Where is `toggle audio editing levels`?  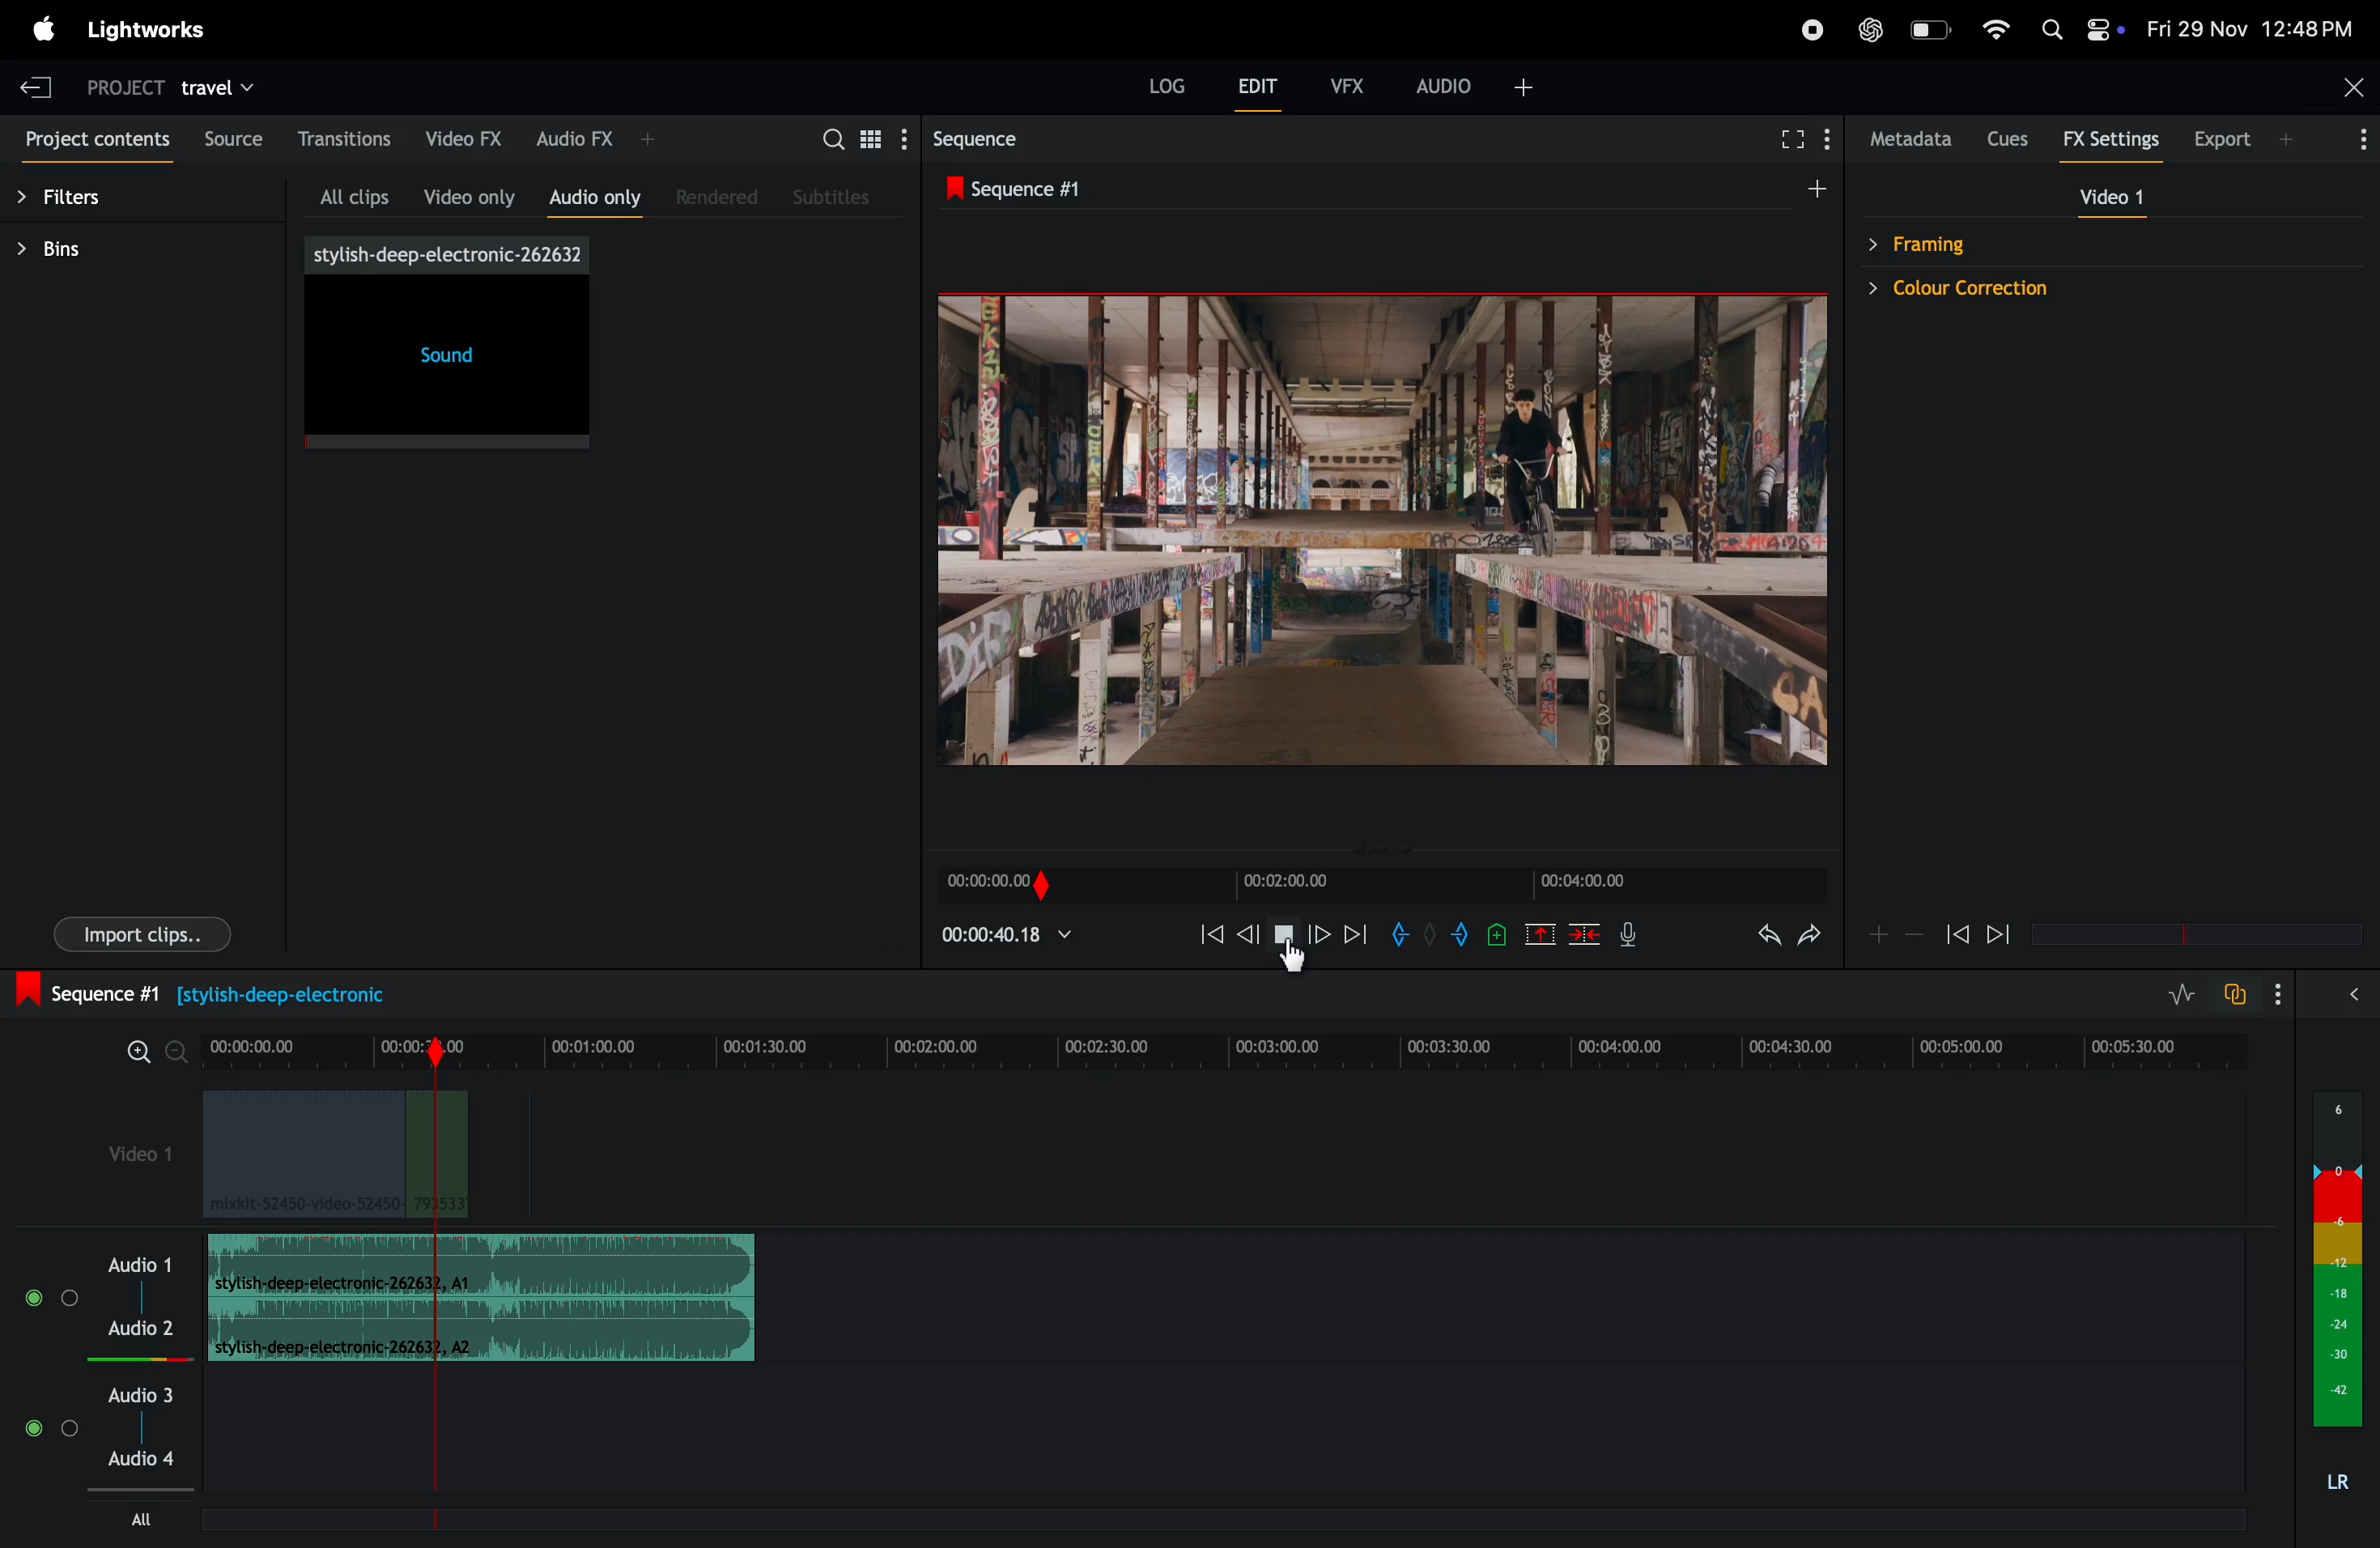
toggle audio editing levels is located at coordinates (2172, 994).